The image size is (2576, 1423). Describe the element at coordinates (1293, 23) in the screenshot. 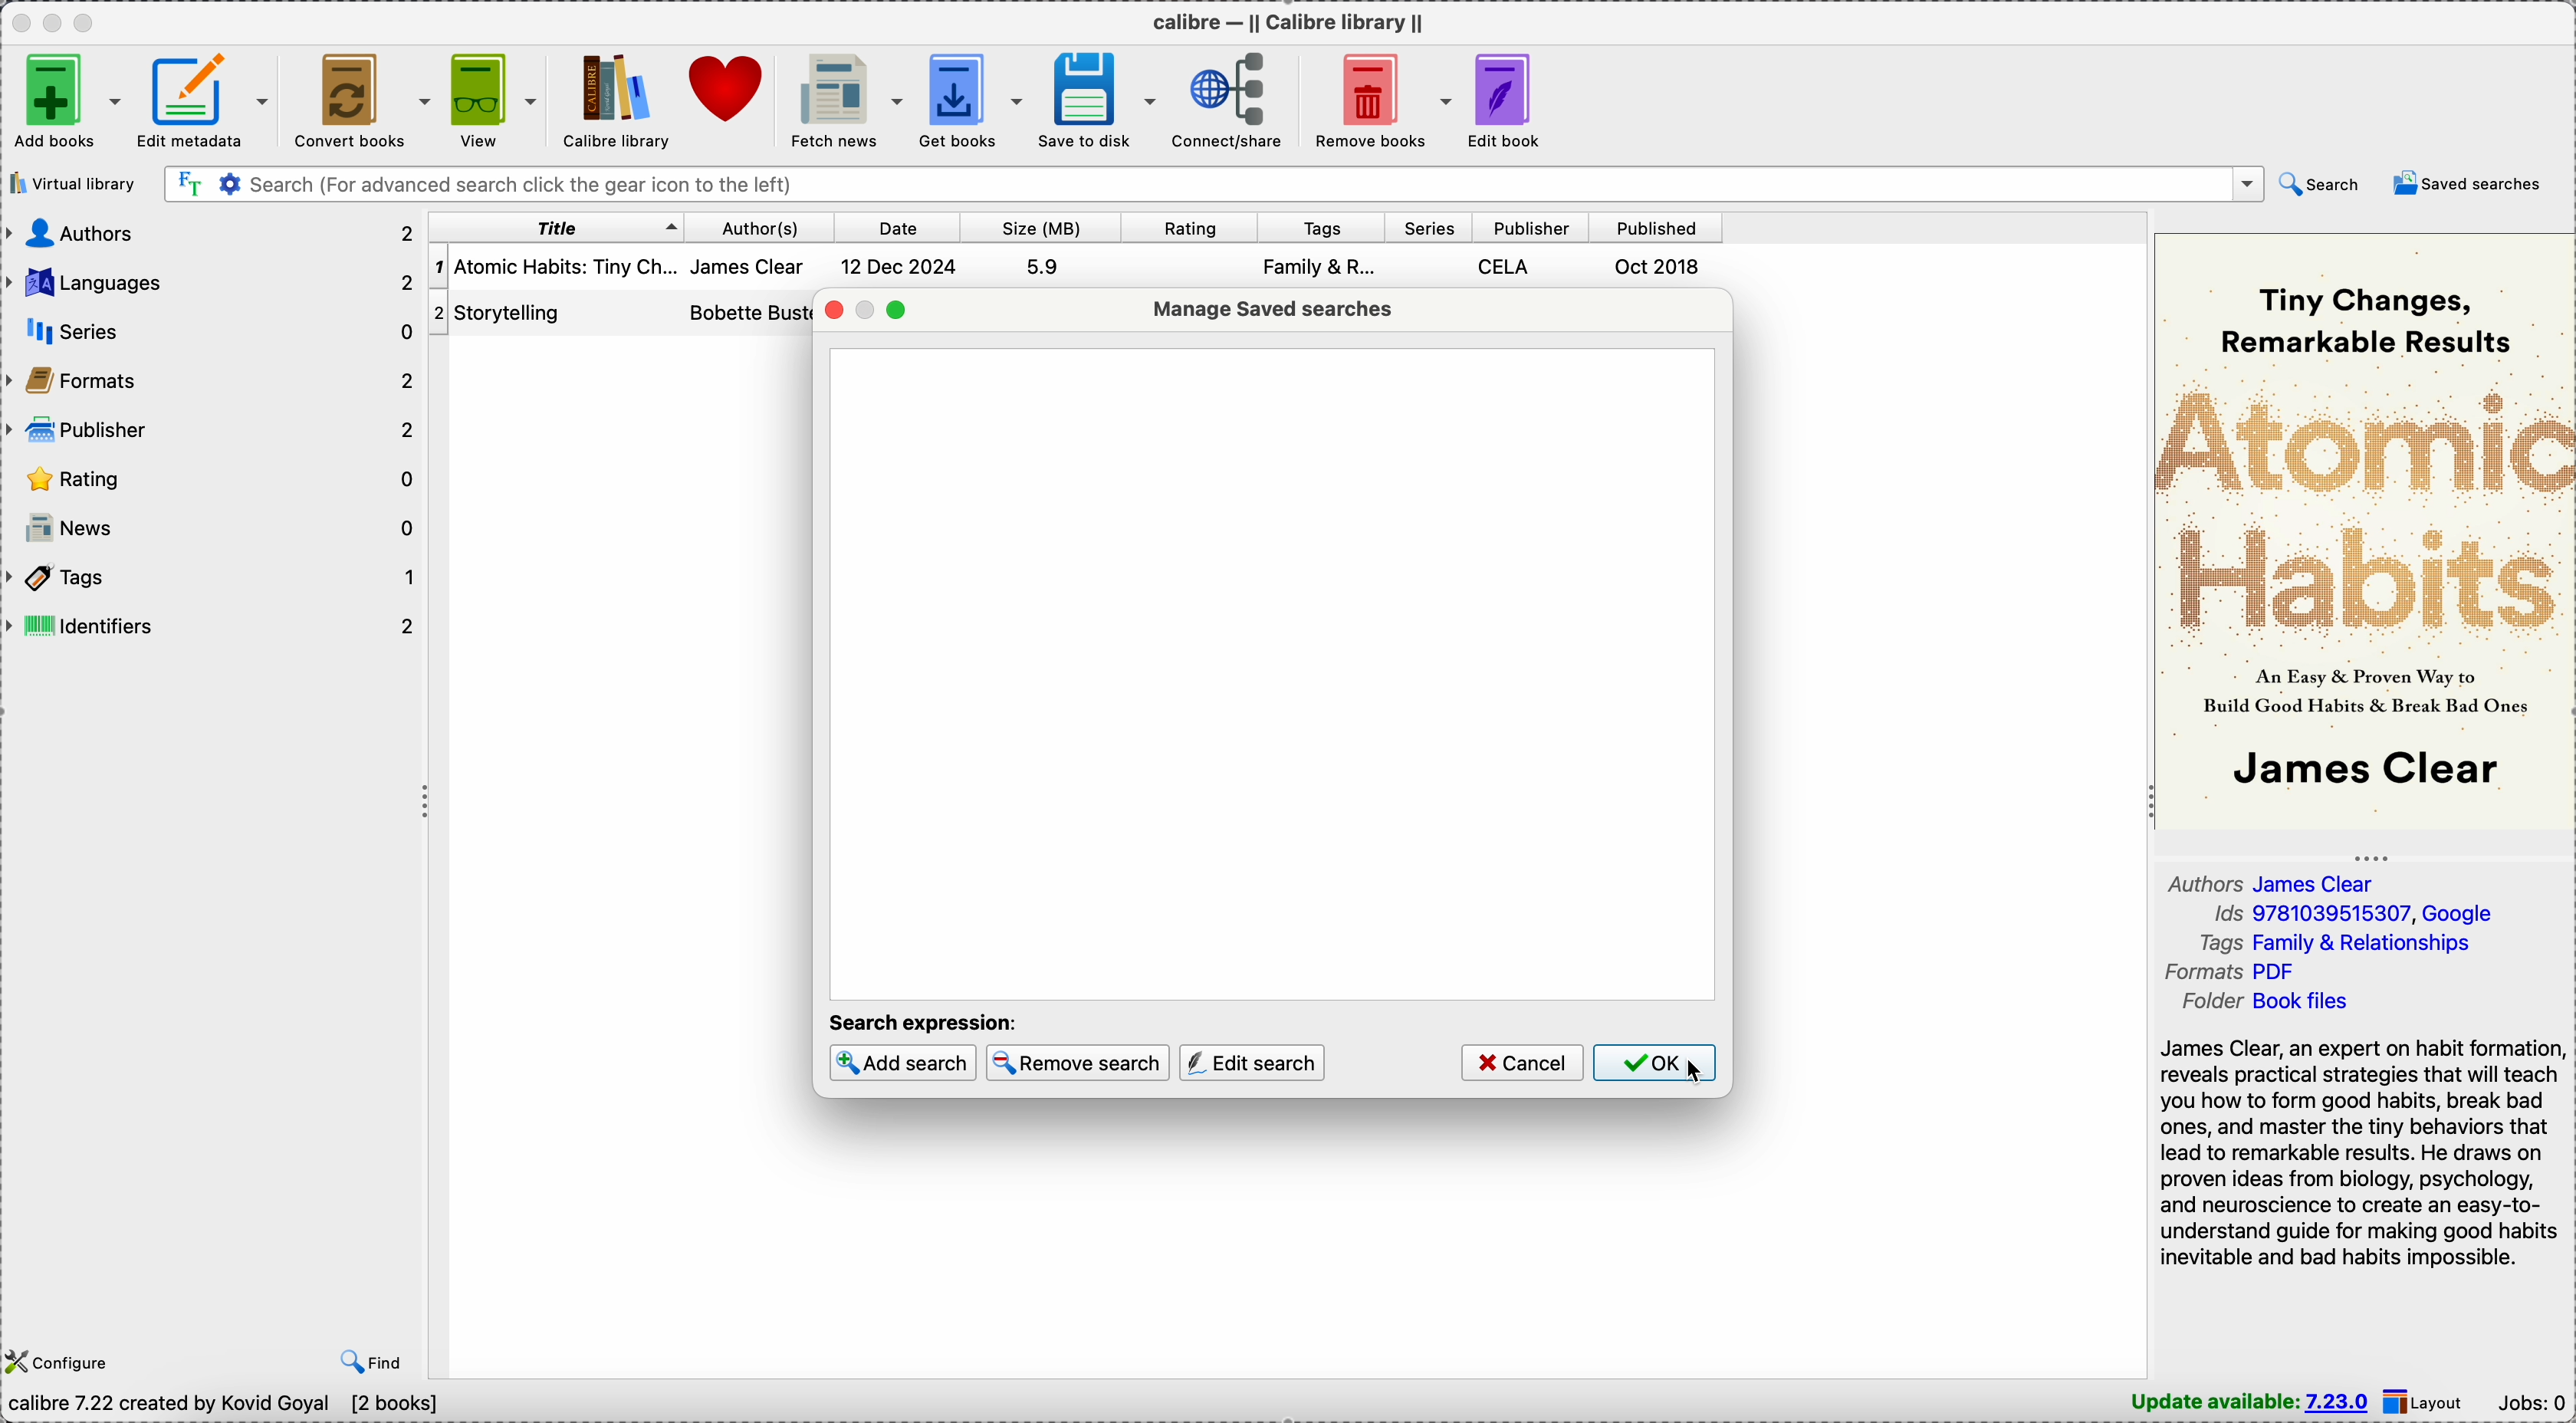

I see `calibre-|| calibre ||` at that location.